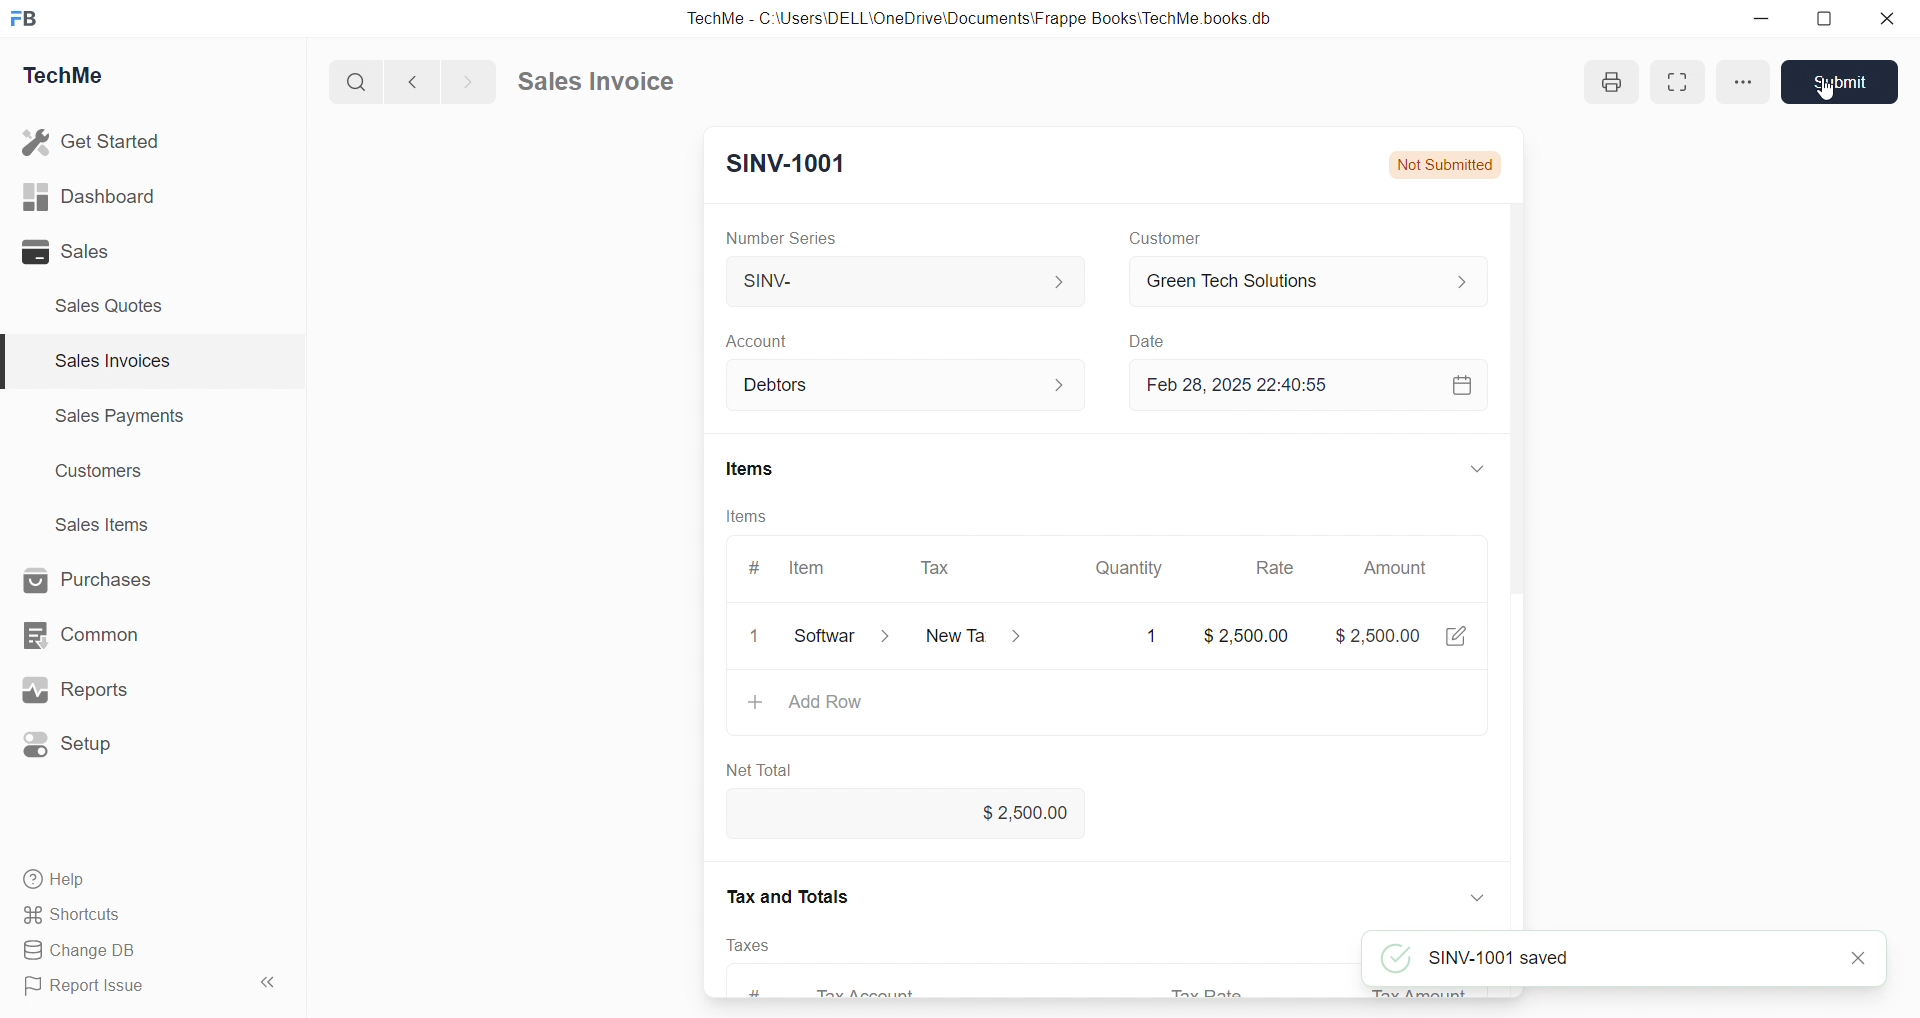 This screenshot has width=1920, height=1018. What do you see at coordinates (102, 473) in the screenshot?
I see `Customers` at bounding box center [102, 473].